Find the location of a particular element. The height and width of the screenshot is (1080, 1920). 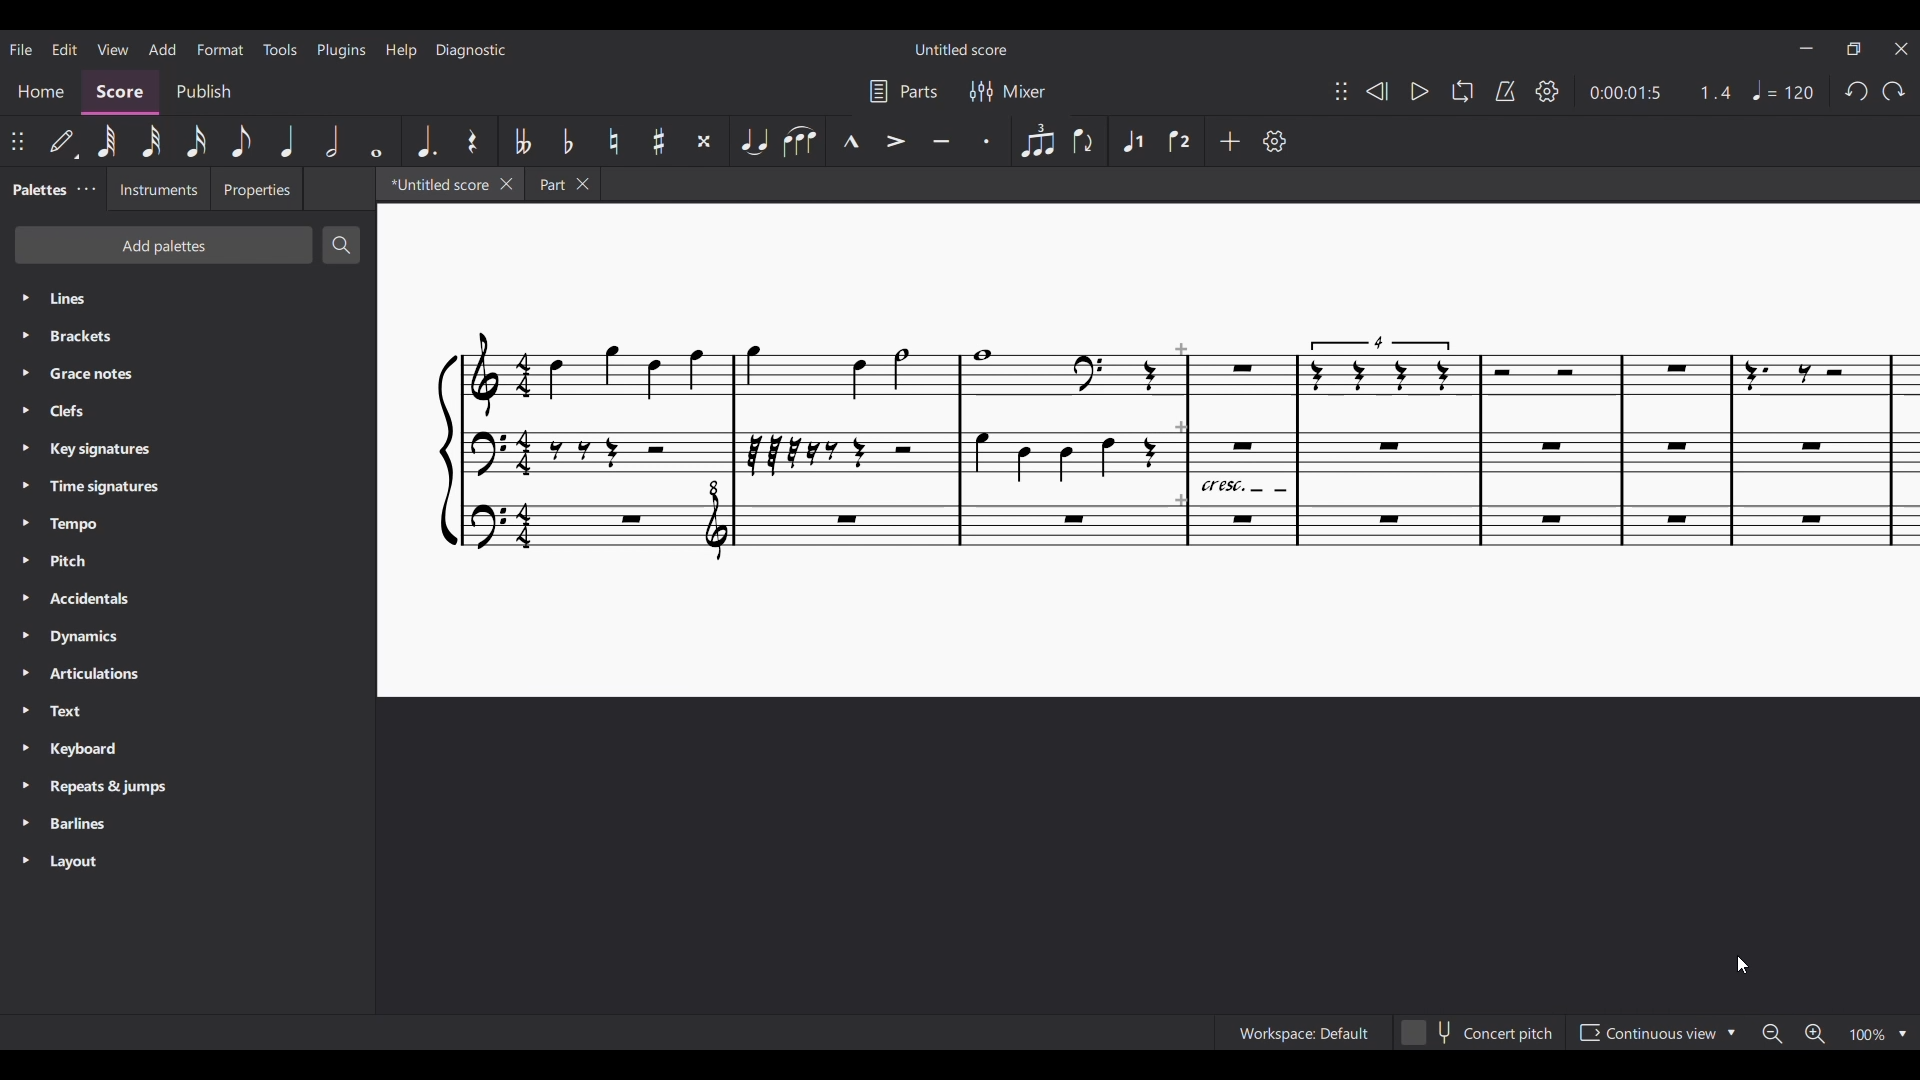

Edit menu is located at coordinates (64, 49).